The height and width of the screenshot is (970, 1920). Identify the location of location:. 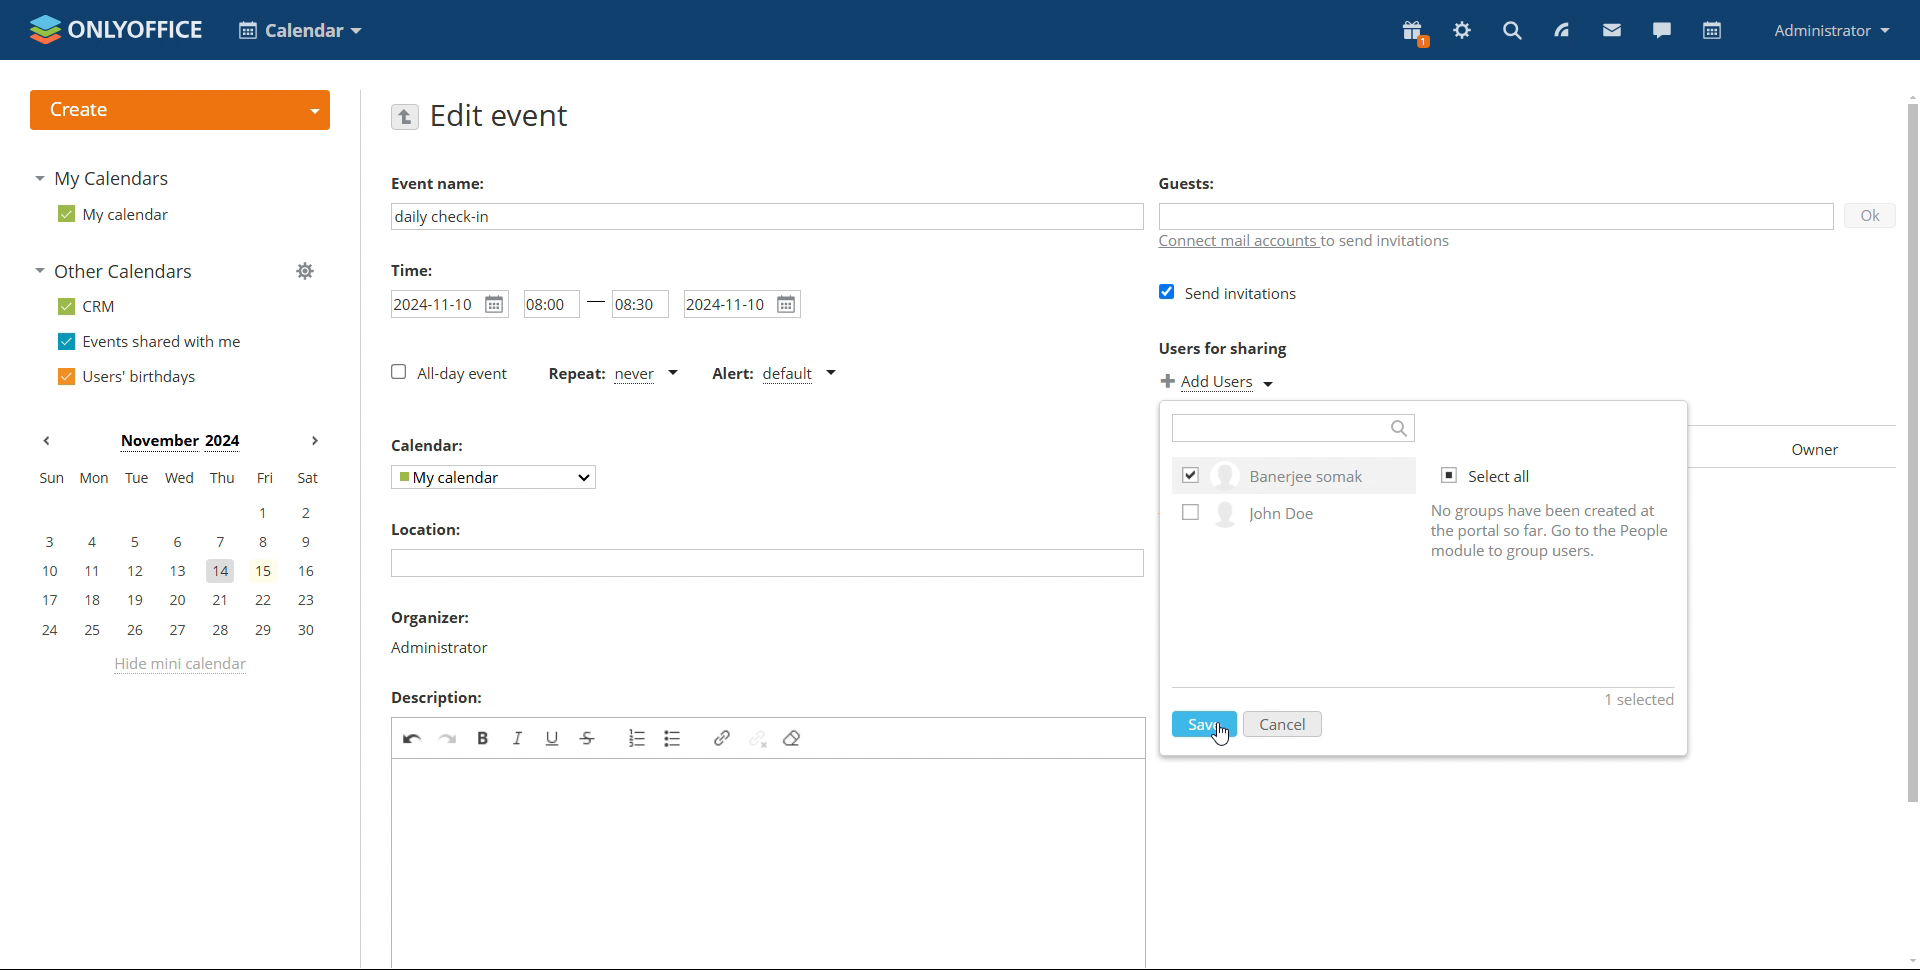
(425, 529).